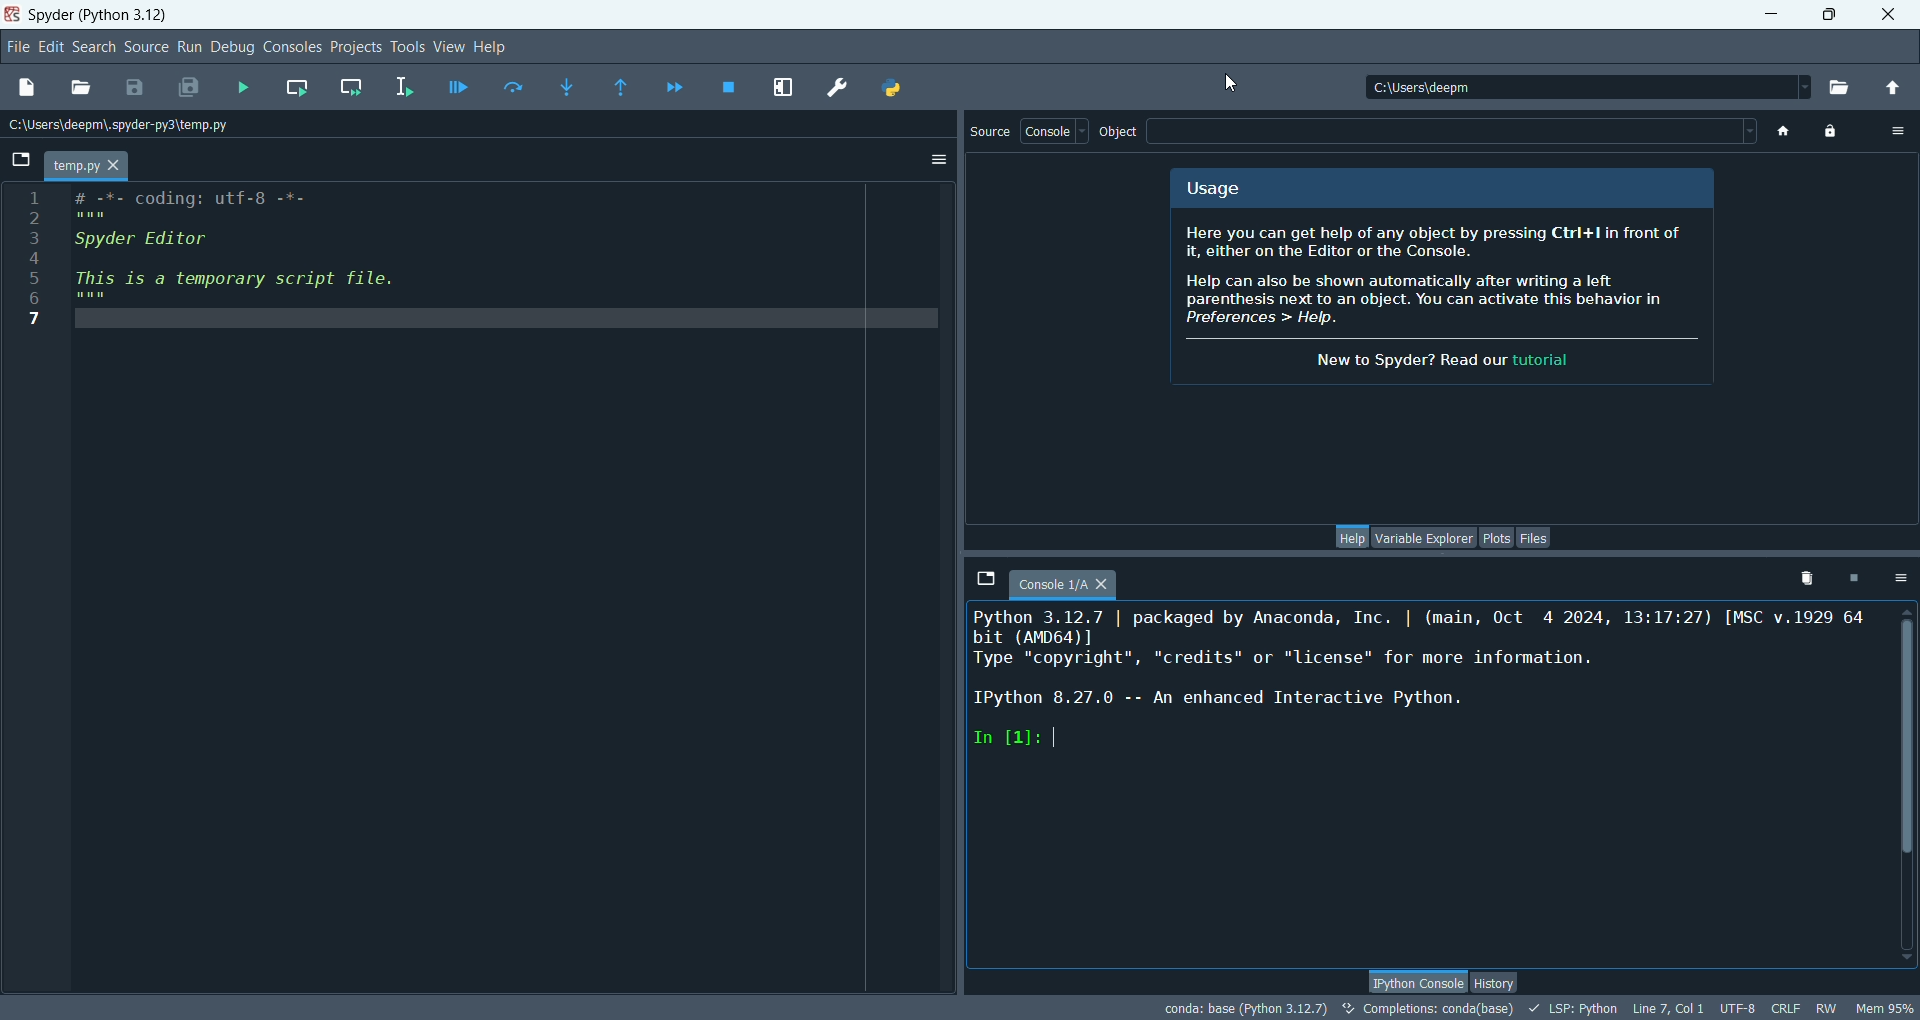  What do you see at coordinates (86, 87) in the screenshot?
I see `open` at bounding box center [86, 87].